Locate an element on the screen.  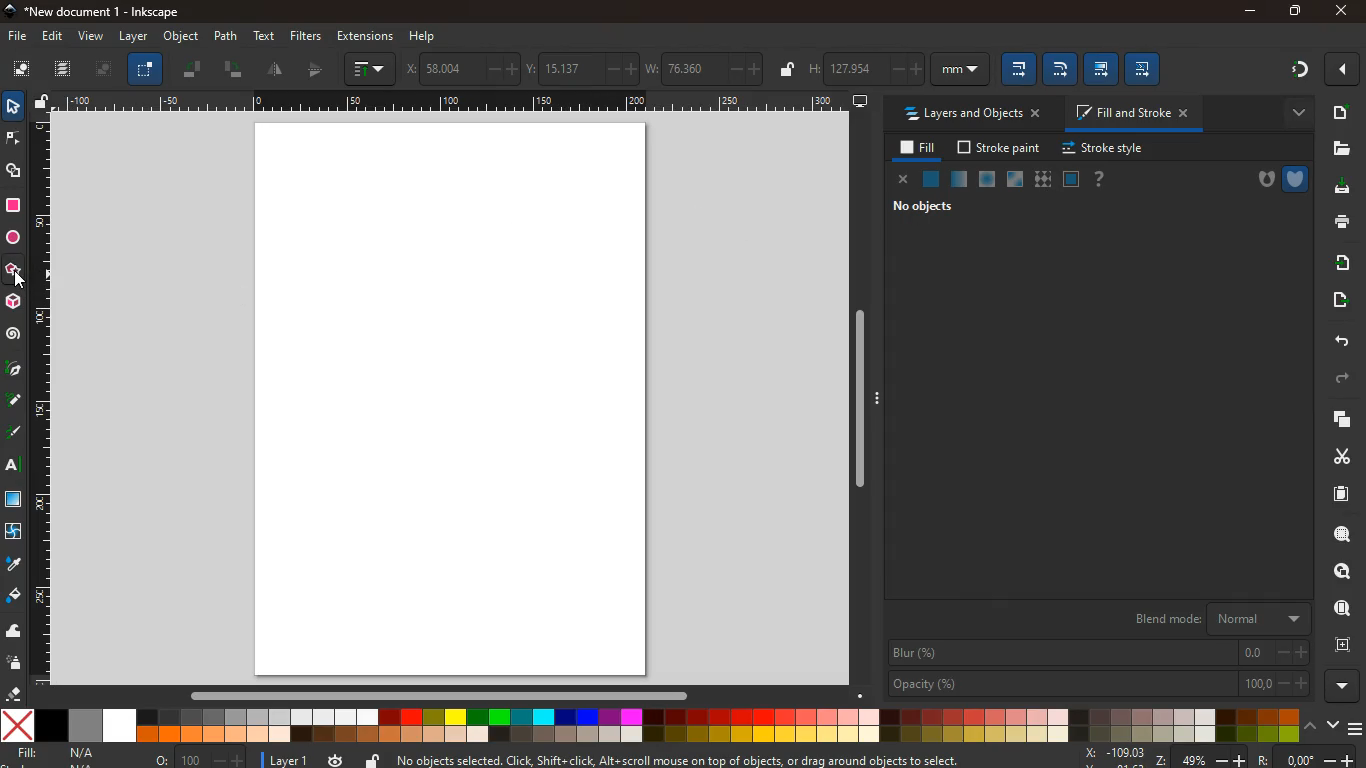
up is located at coordinates (1310, 725).